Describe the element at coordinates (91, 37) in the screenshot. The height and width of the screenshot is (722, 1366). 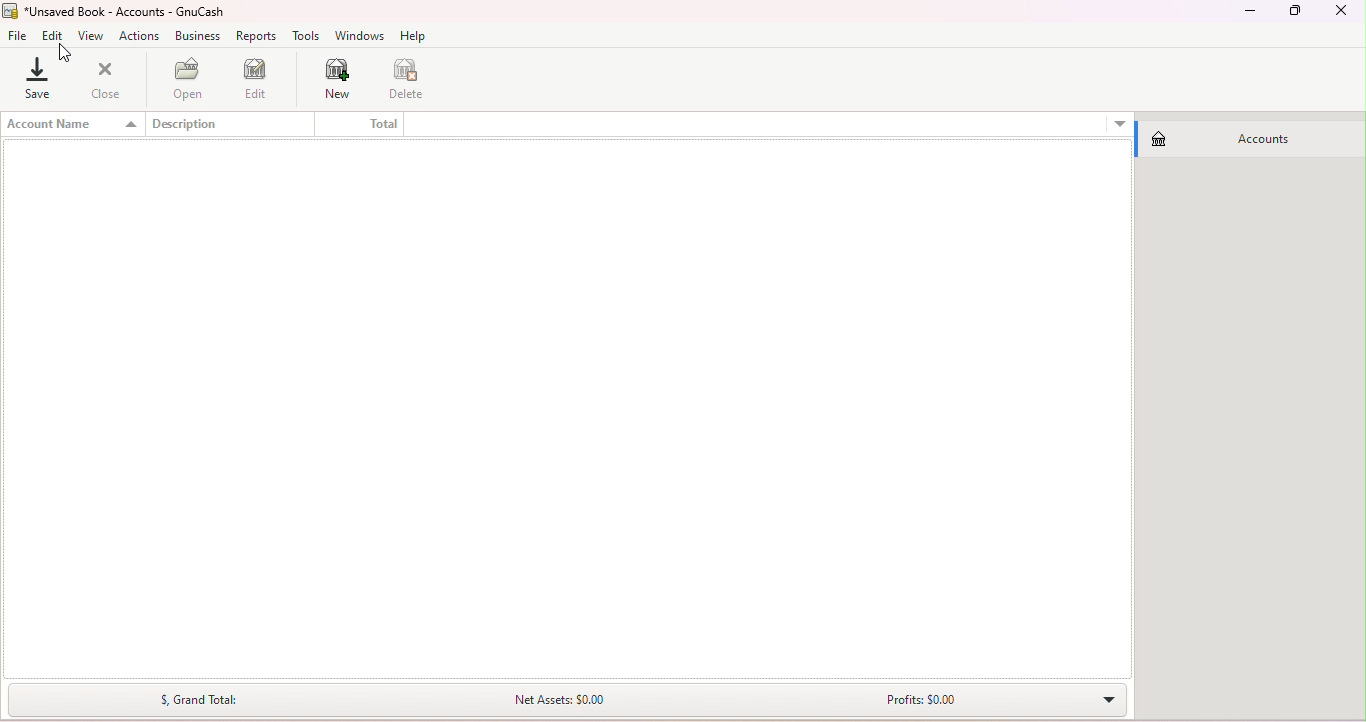
I see `View` at that location.